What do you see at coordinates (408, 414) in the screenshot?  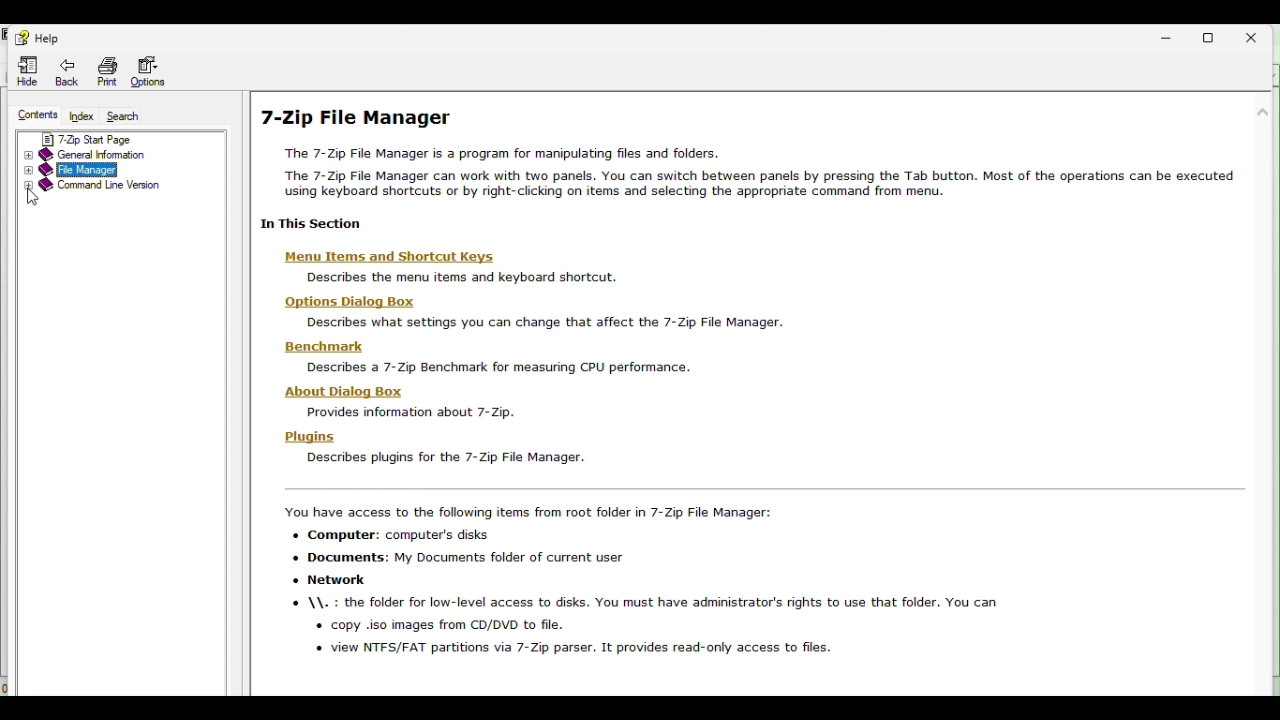 I see `Provides information about 7- Zip.` at bounding box center [408, 414].